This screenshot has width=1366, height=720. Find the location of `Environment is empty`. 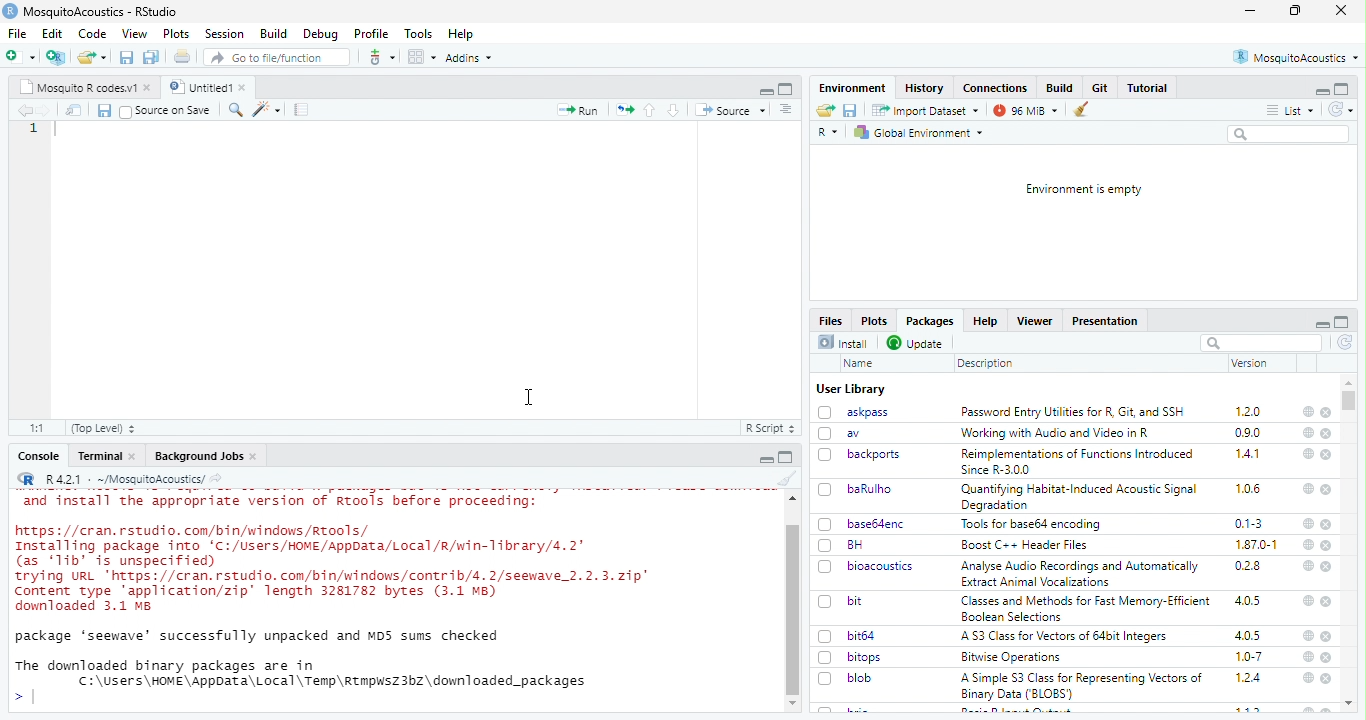

Environment is empty is located at coordinates (1085, 190).